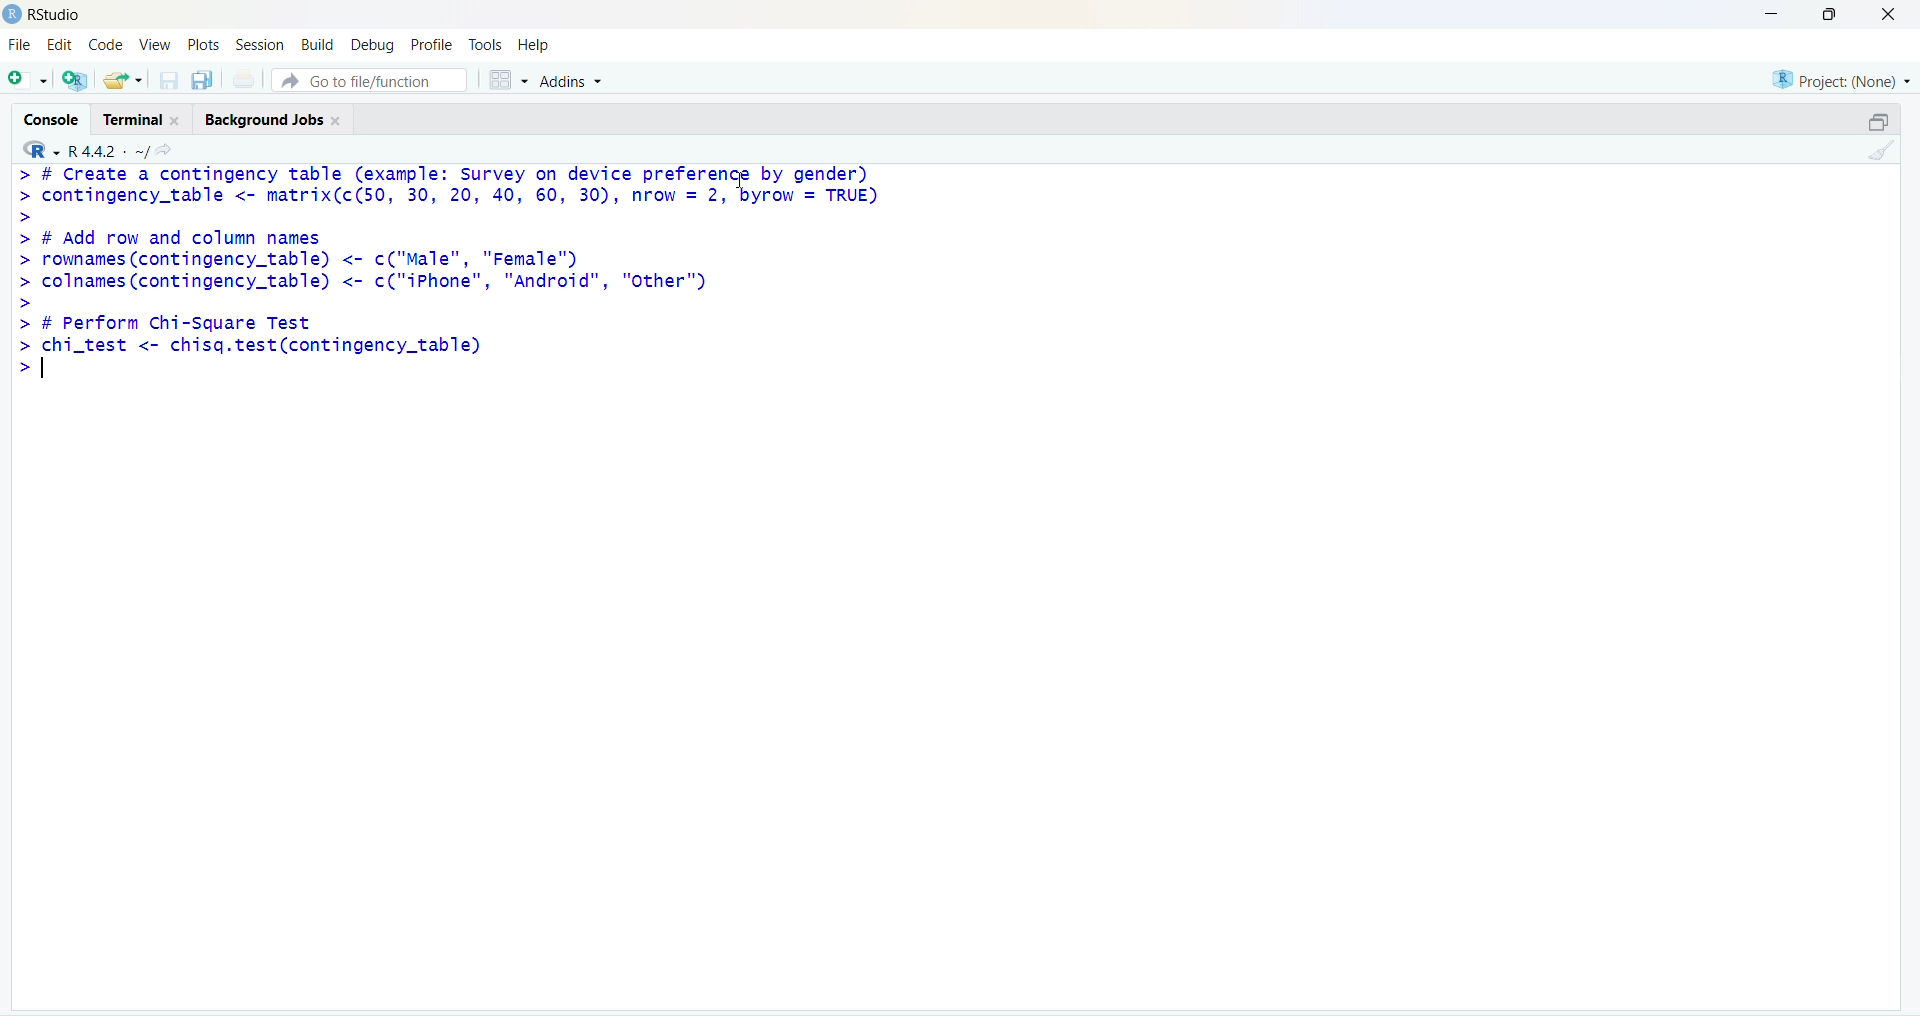  I want to click on Profile, so click(435, 46).